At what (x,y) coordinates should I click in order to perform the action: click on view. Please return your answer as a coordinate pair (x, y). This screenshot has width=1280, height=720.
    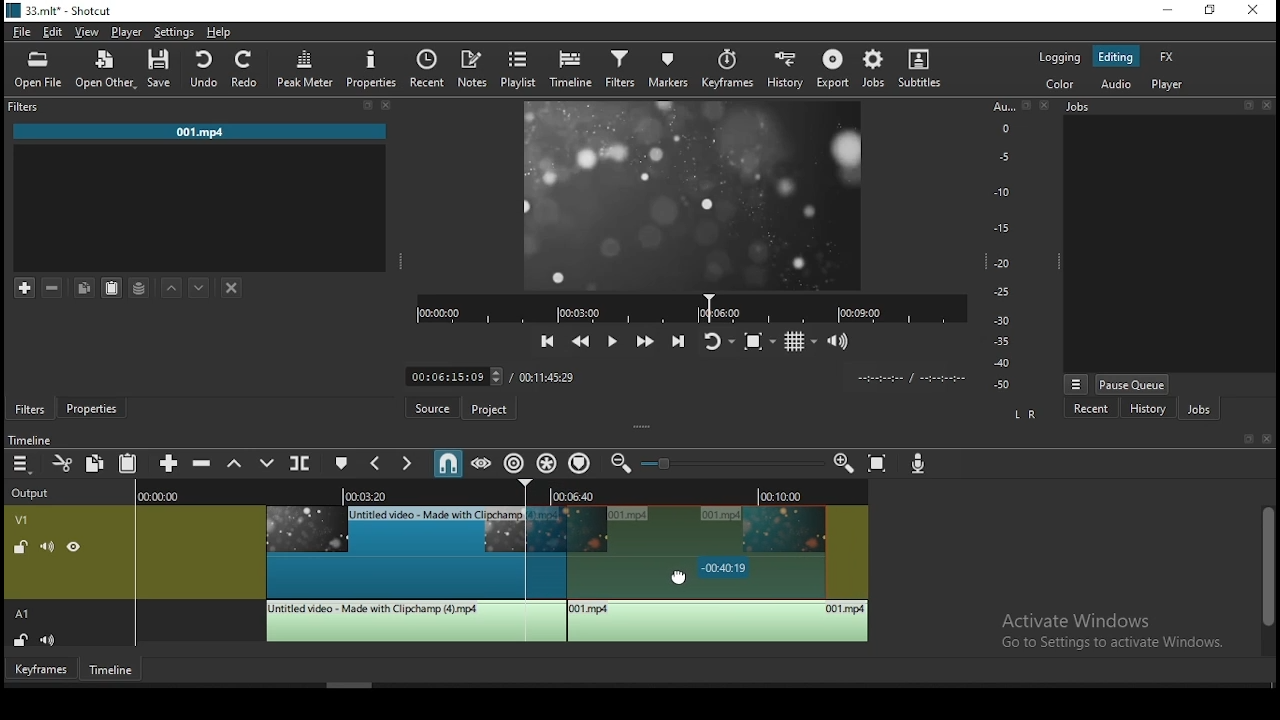
    Looking at the image, I should click on (91, 31).